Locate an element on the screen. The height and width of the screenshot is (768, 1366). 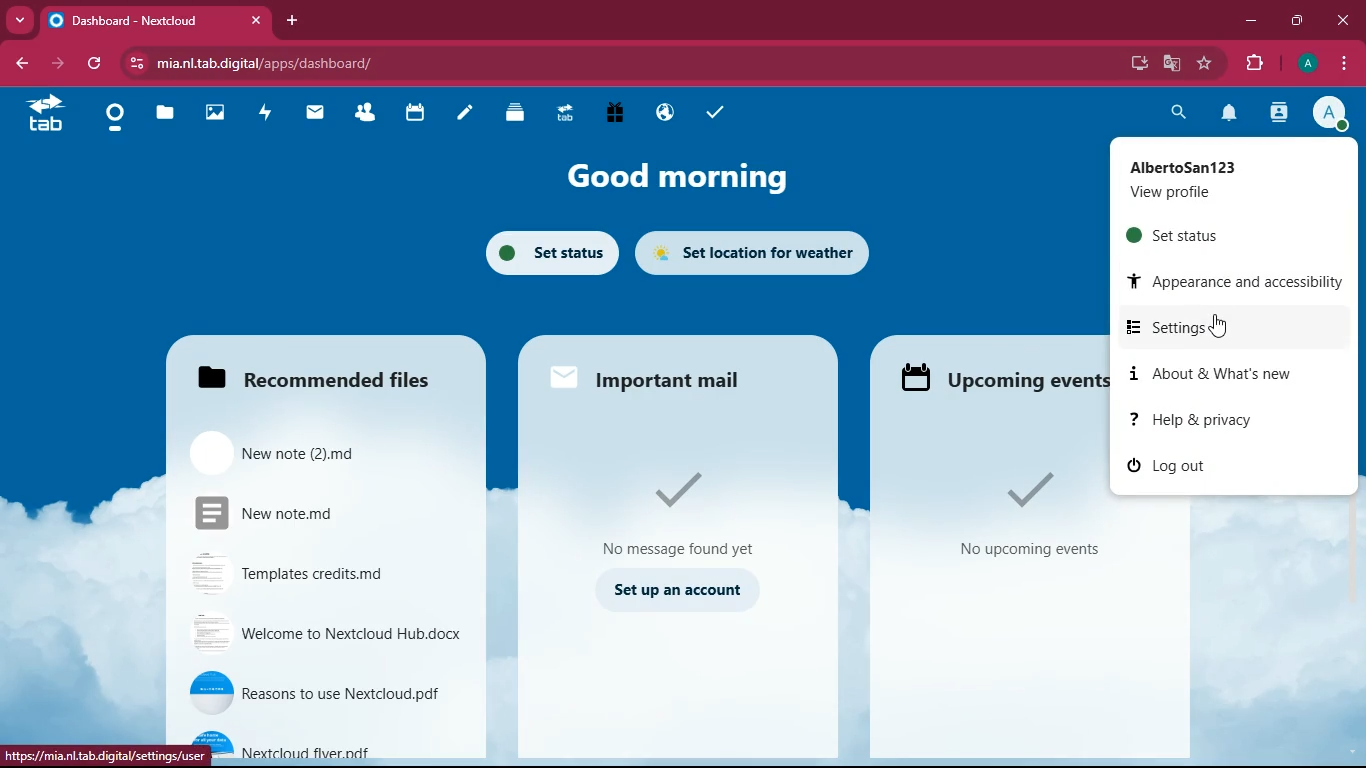
home is located at coordinates (114, 122).